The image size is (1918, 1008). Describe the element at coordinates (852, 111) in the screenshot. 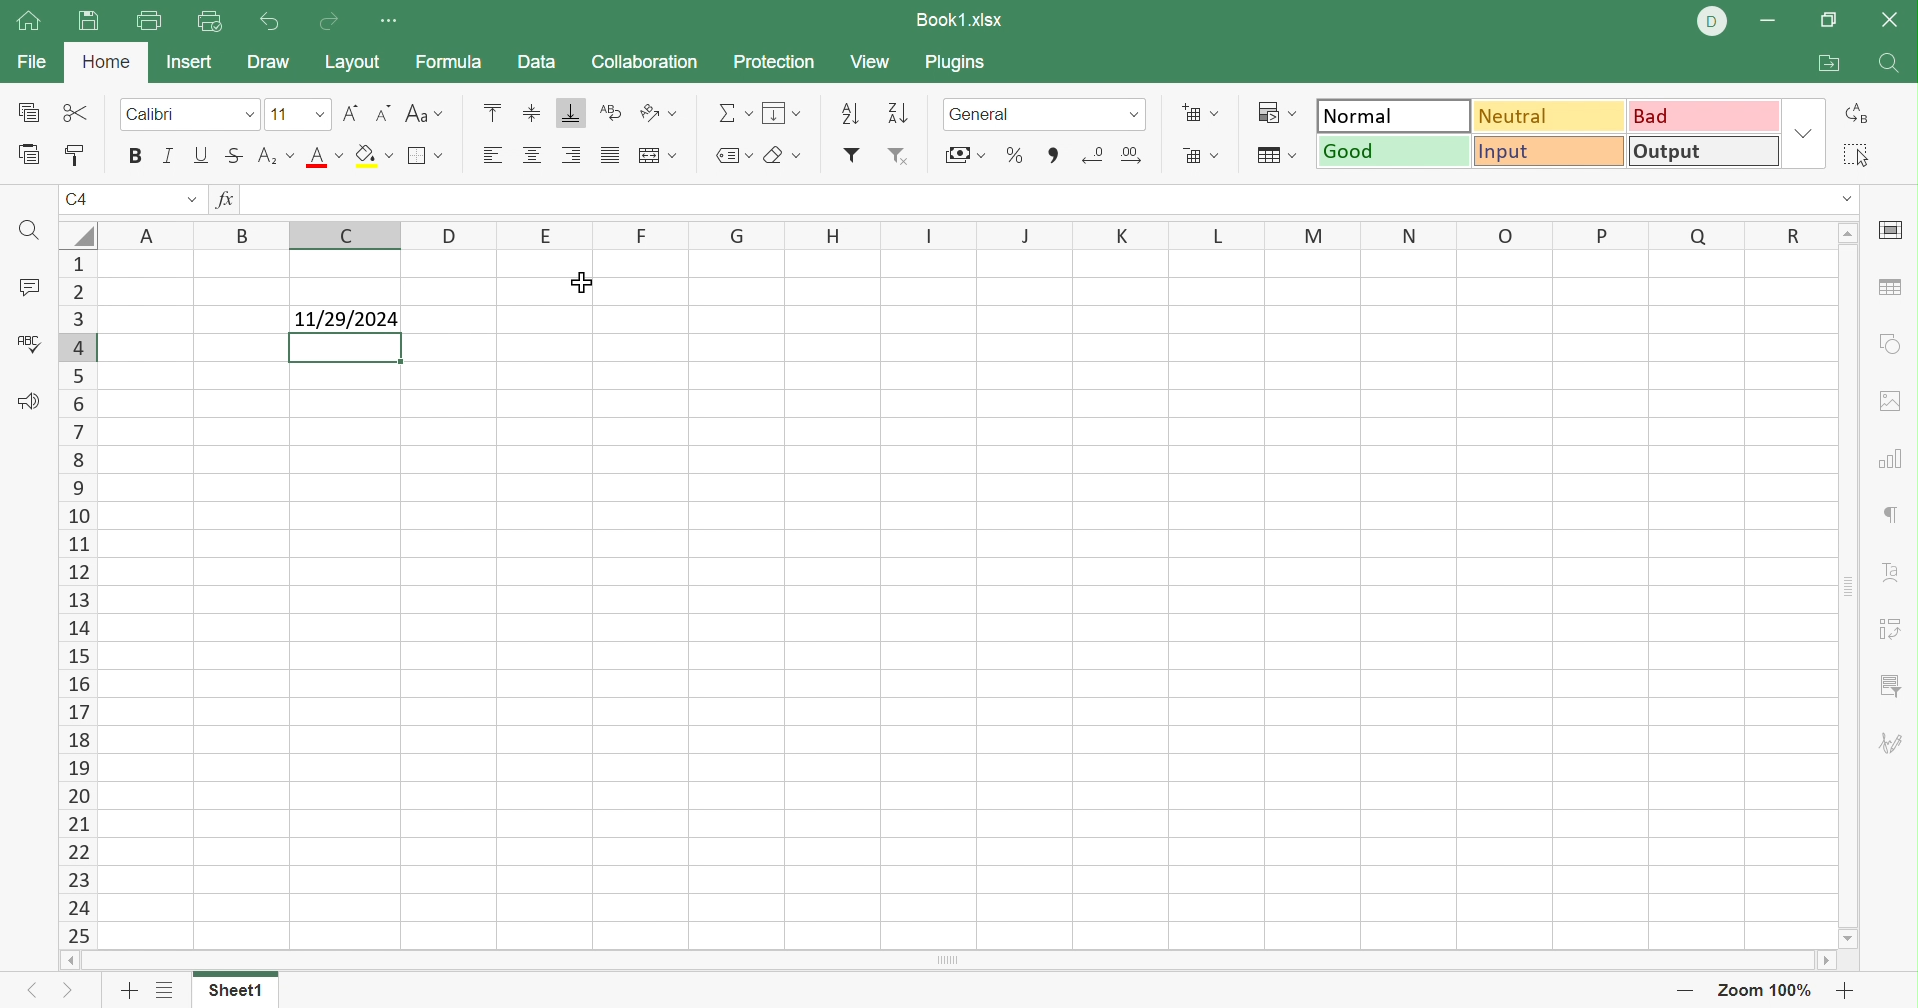

I see `Ascending order` at that location.